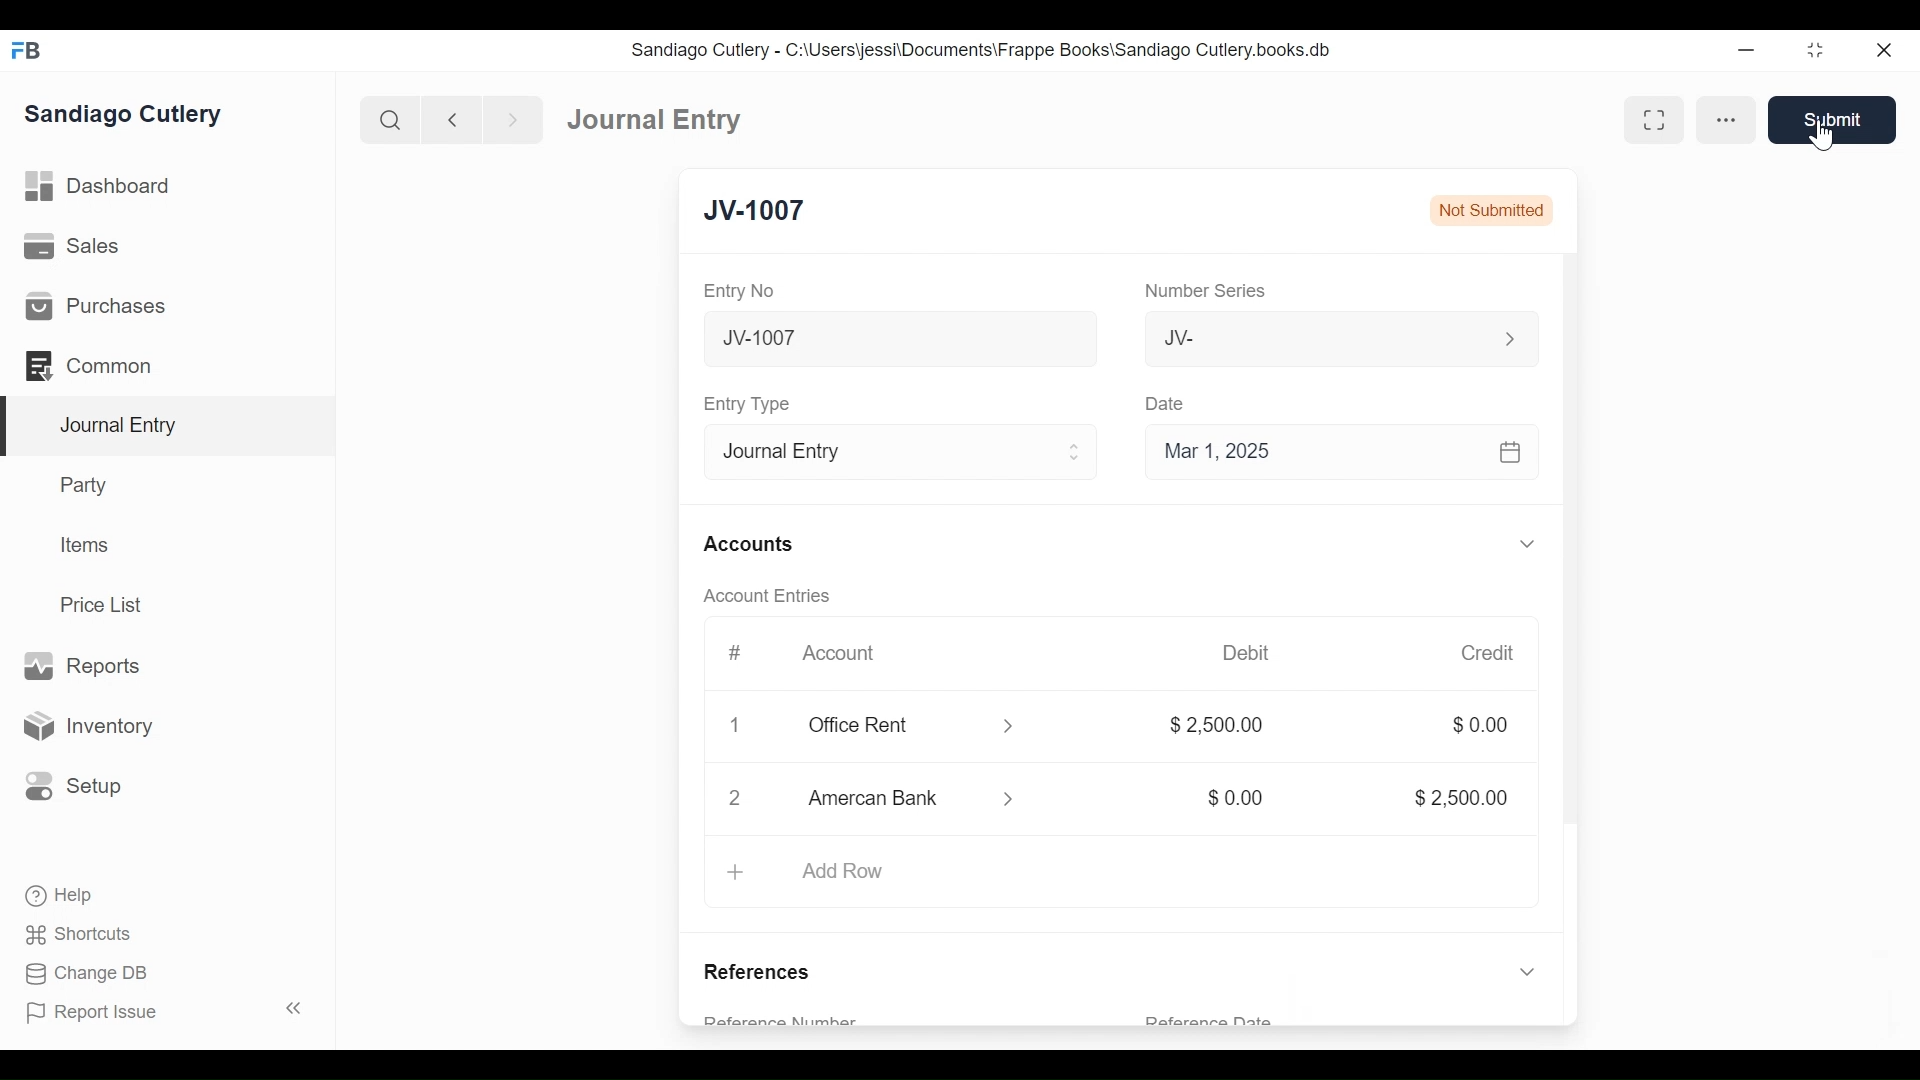  Describe the element at coordinates (747, 544) in the screenshot. I see `Accounts` at that location.